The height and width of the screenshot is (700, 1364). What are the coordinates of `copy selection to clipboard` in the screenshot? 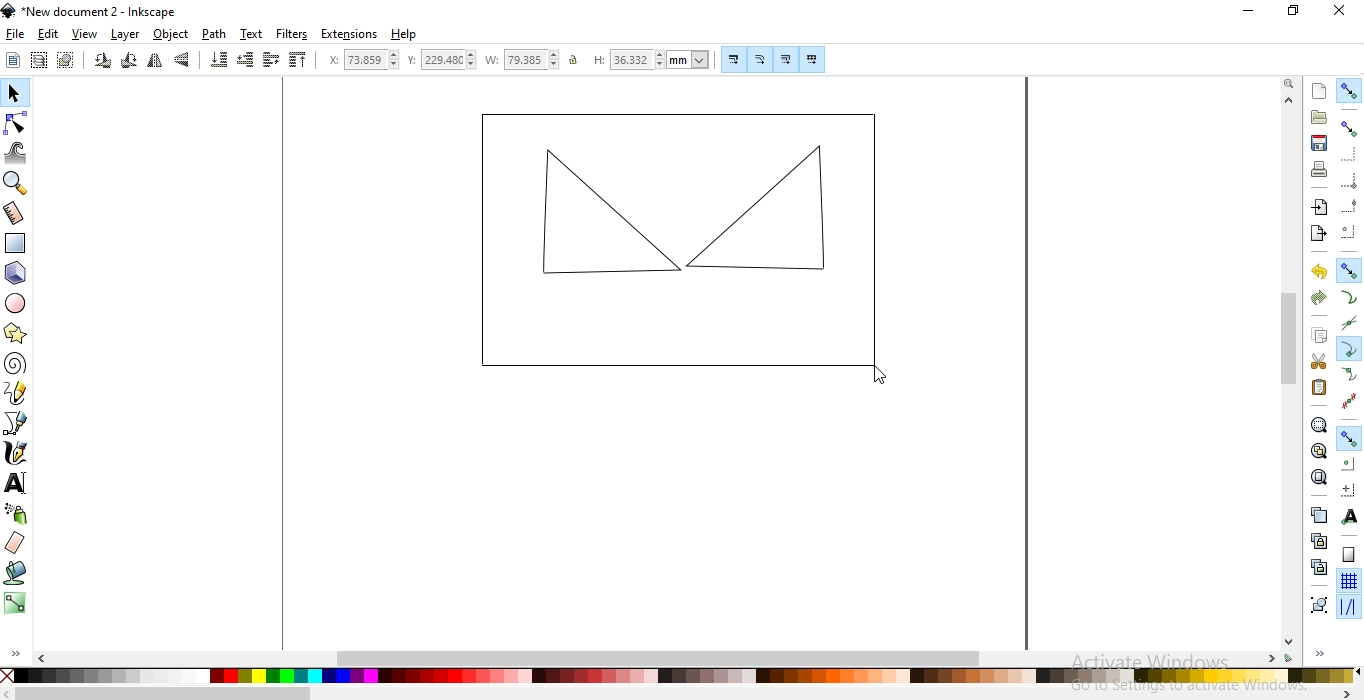 It's located at (1320, 337).